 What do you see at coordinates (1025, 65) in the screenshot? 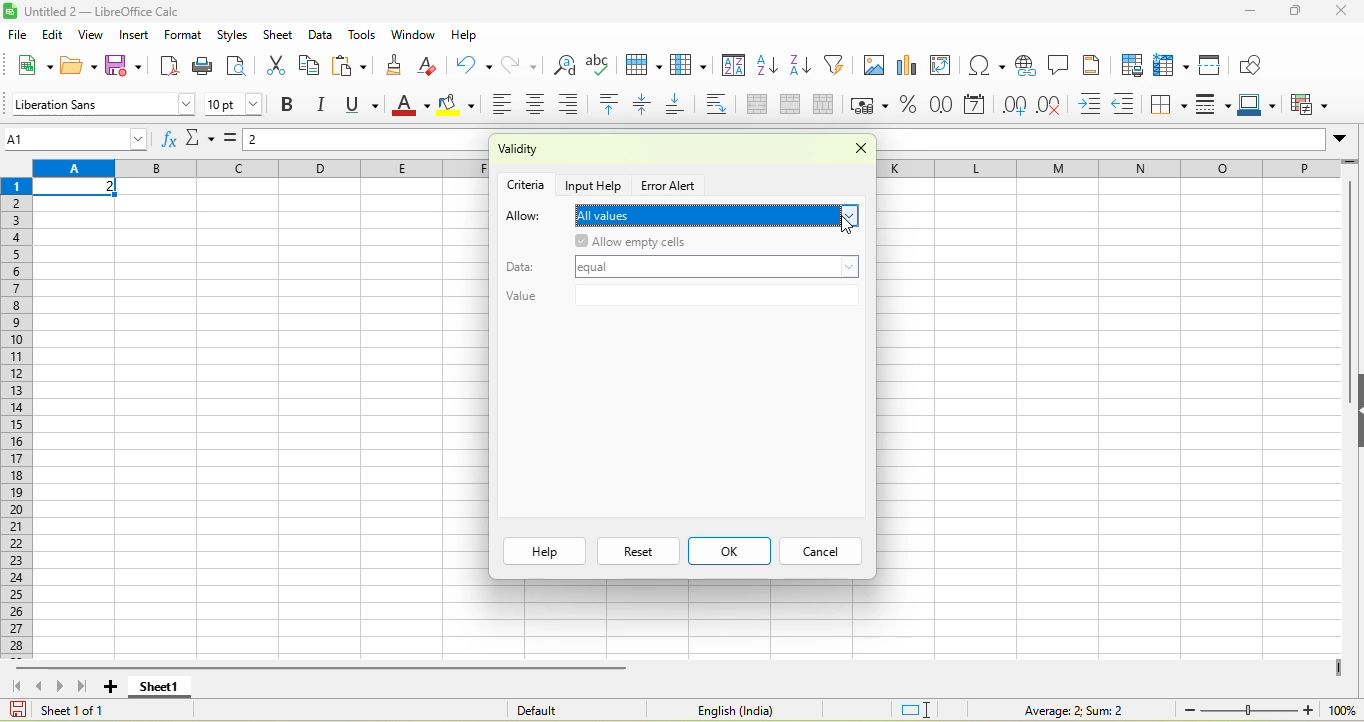
I see `hyperlink` at bounding box center [1025, 65].